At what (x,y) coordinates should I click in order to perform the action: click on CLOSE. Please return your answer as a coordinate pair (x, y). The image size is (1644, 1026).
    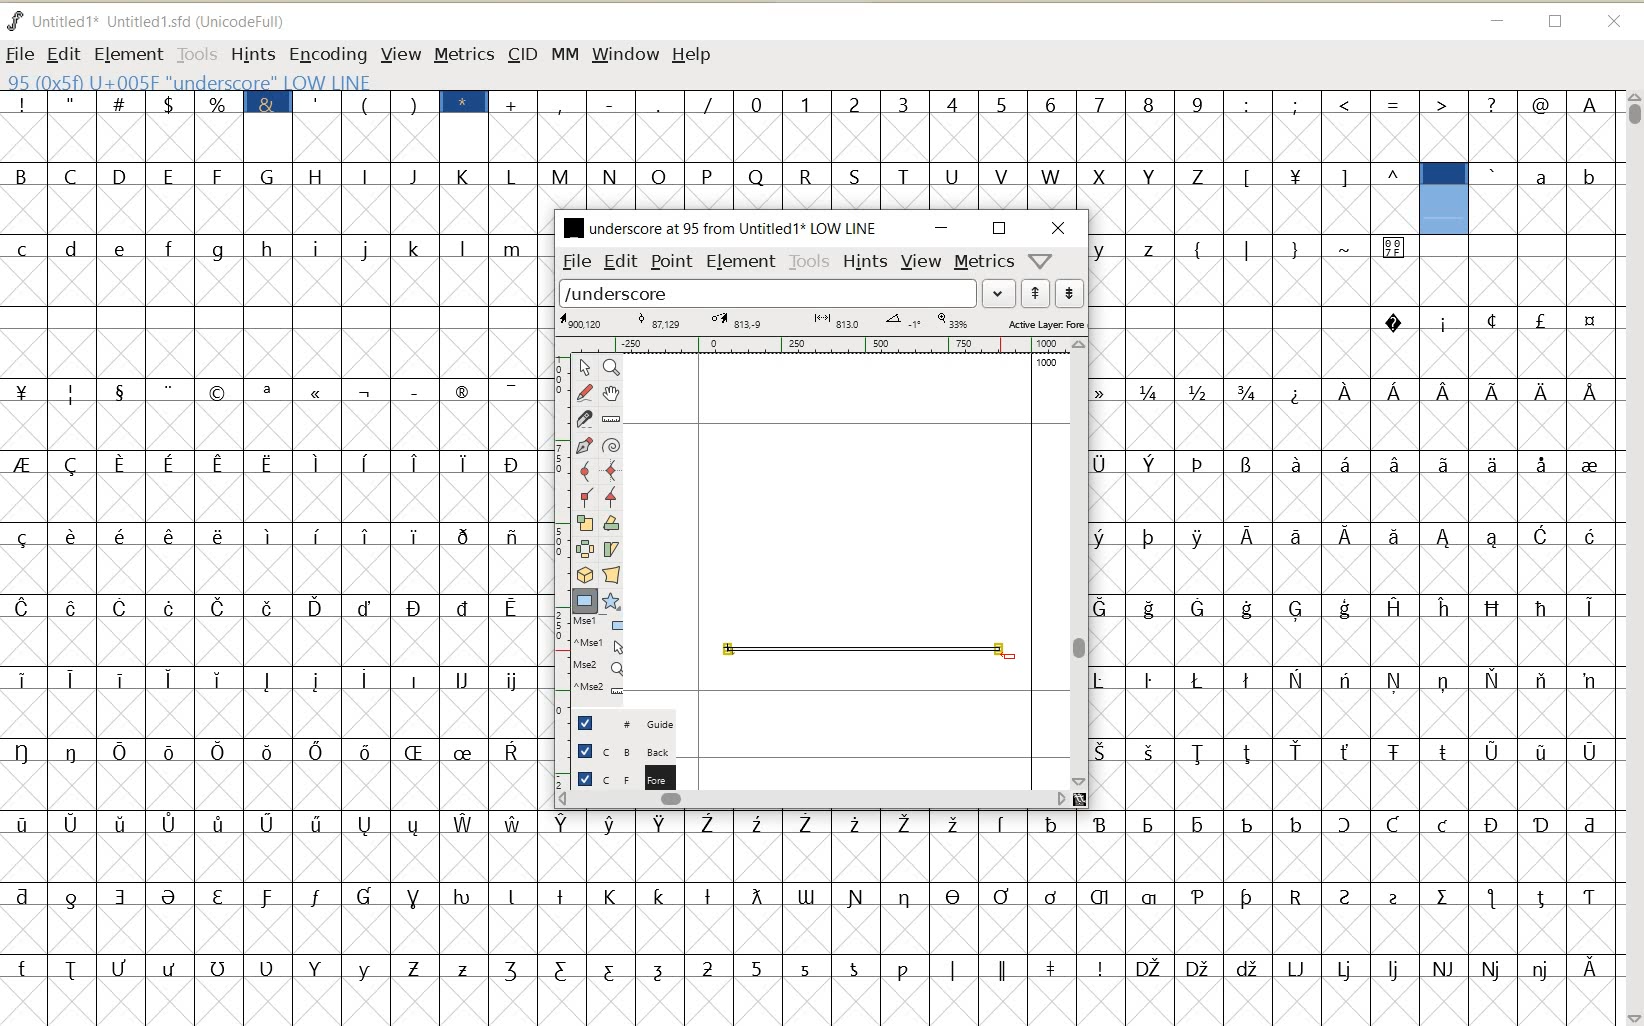
    Looking at the image, I should click on (1616, 23).